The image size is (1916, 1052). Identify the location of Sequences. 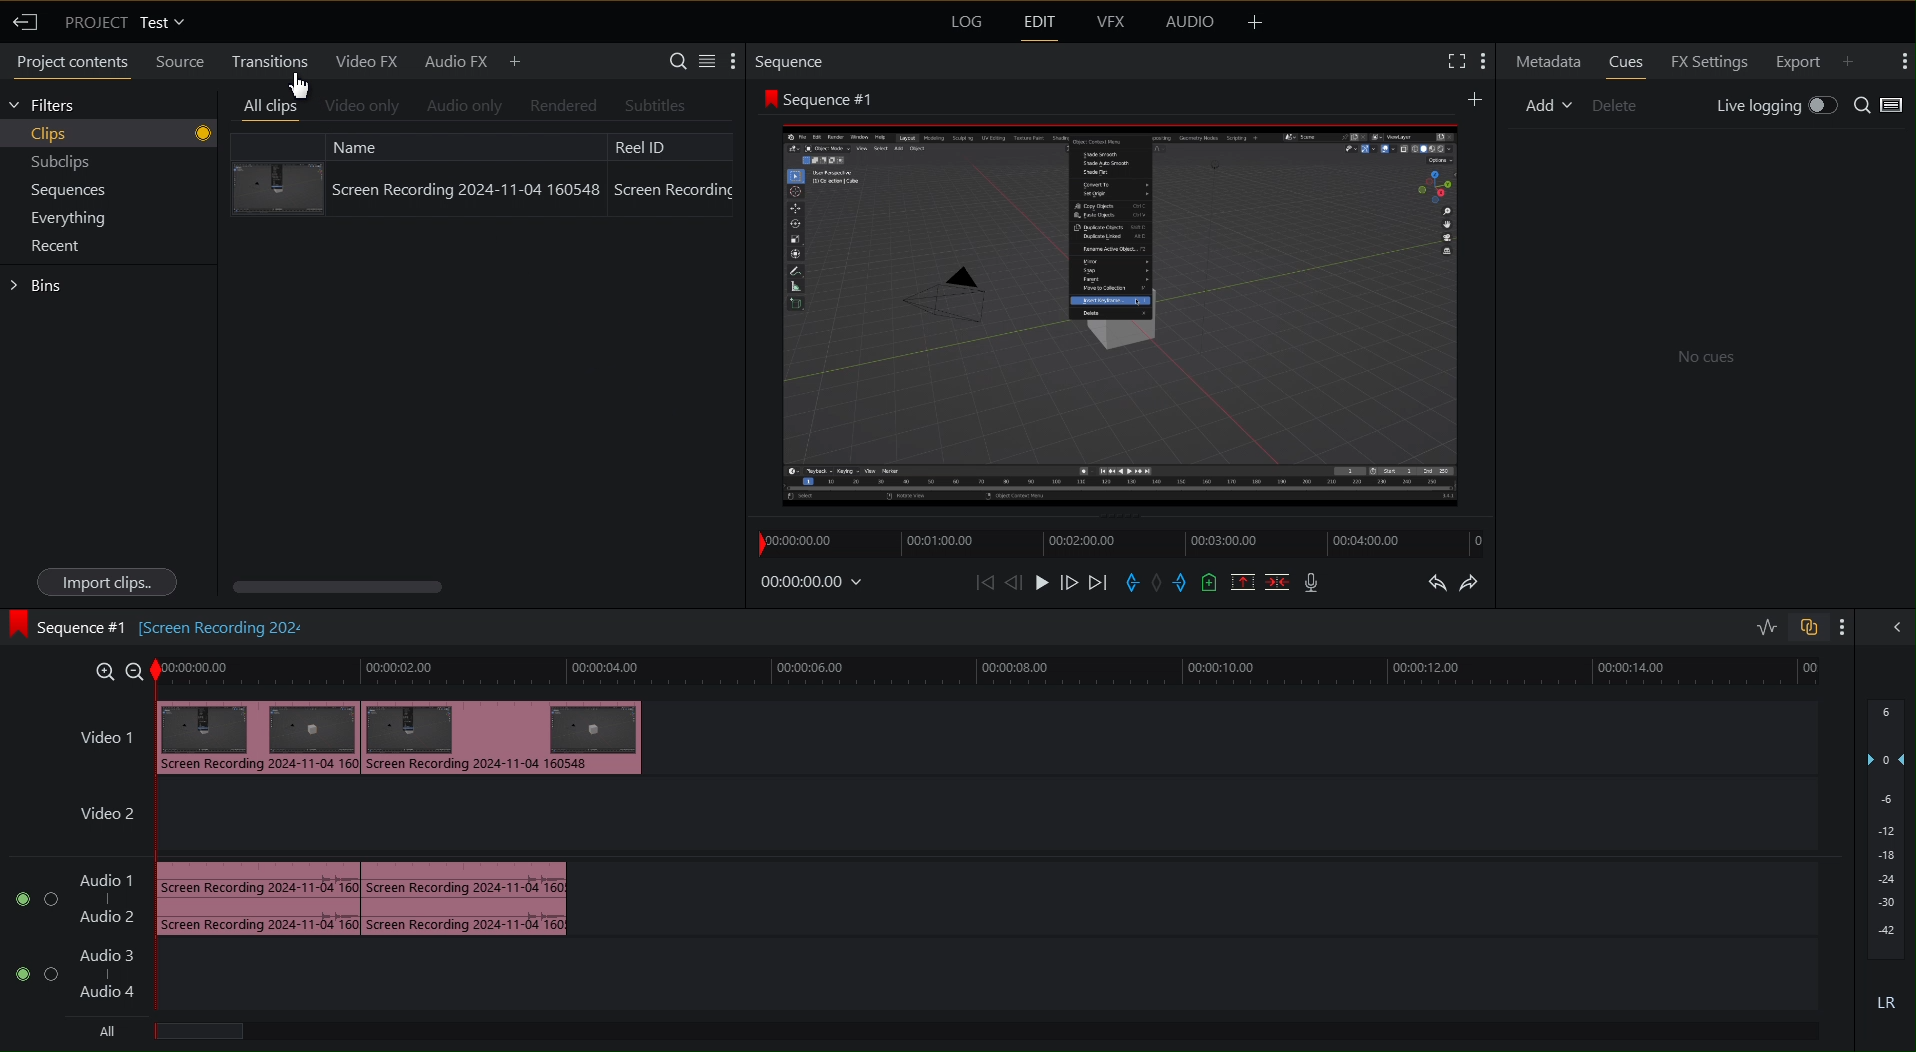
(67, 191).